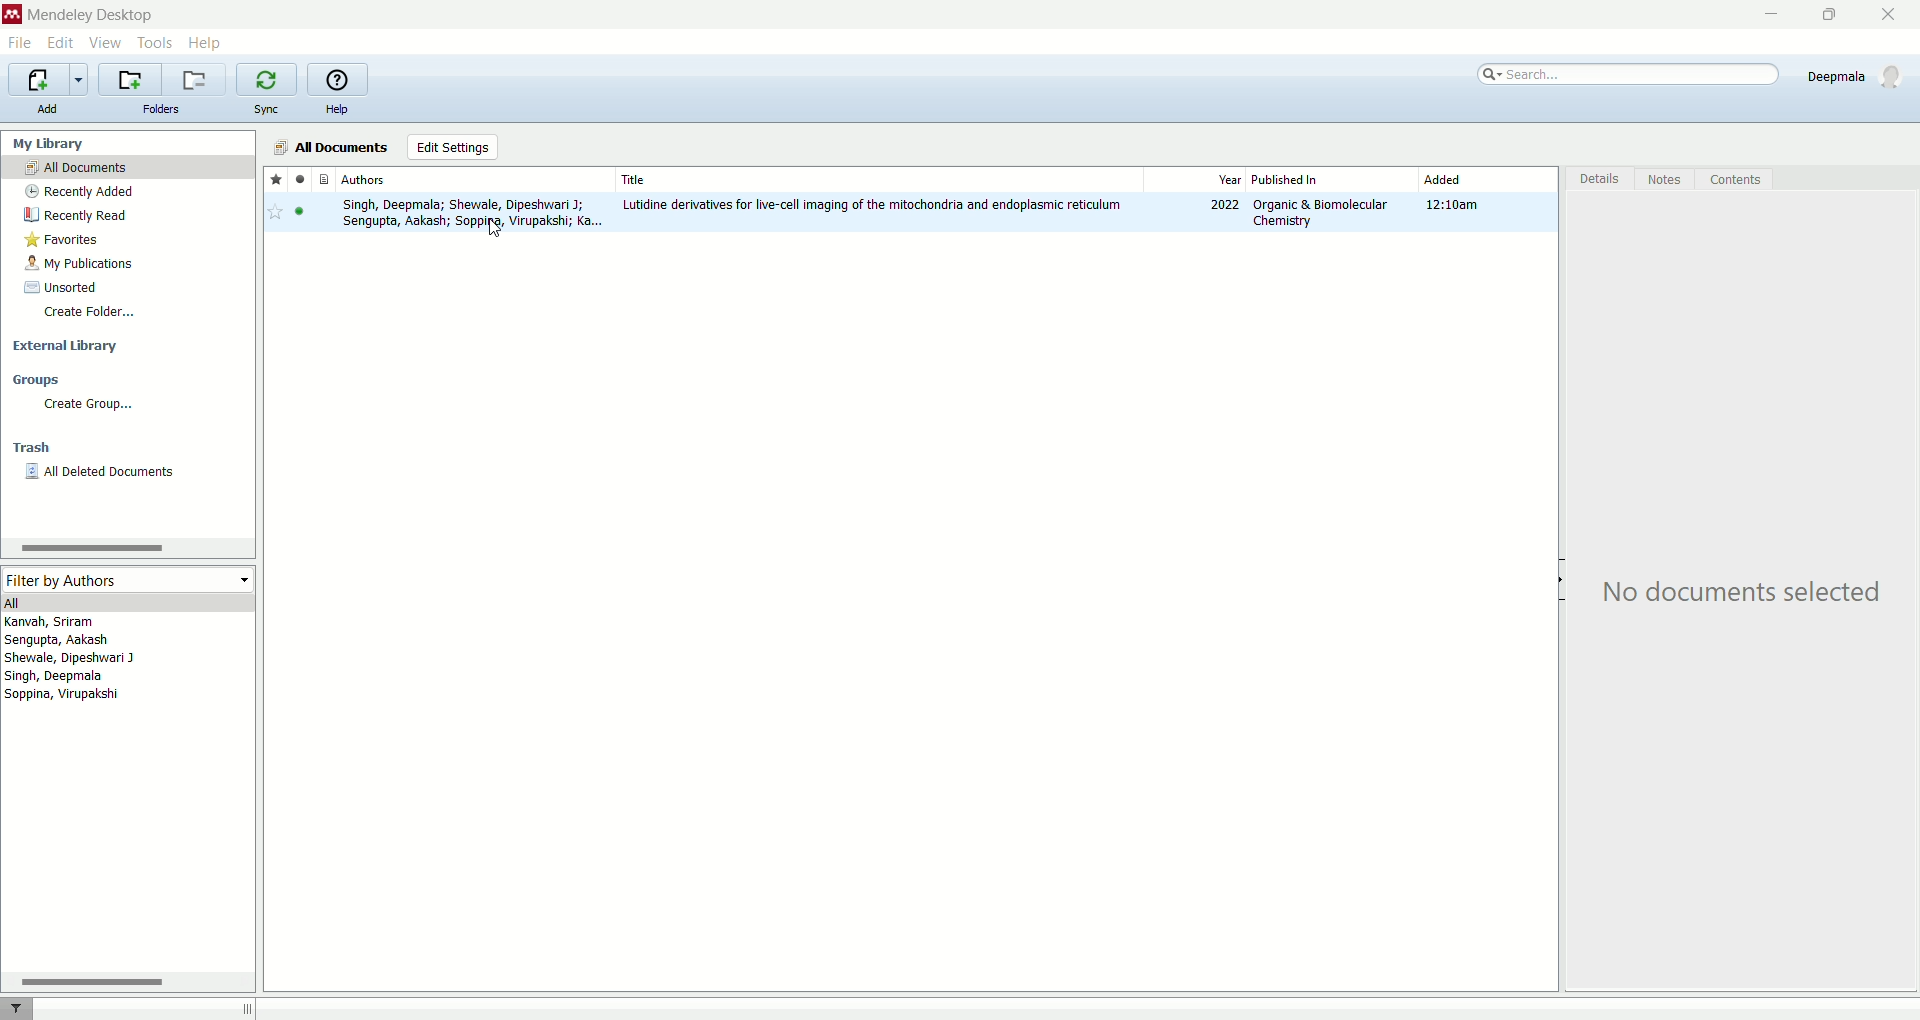  I want to click on details, so click(1595, 178).